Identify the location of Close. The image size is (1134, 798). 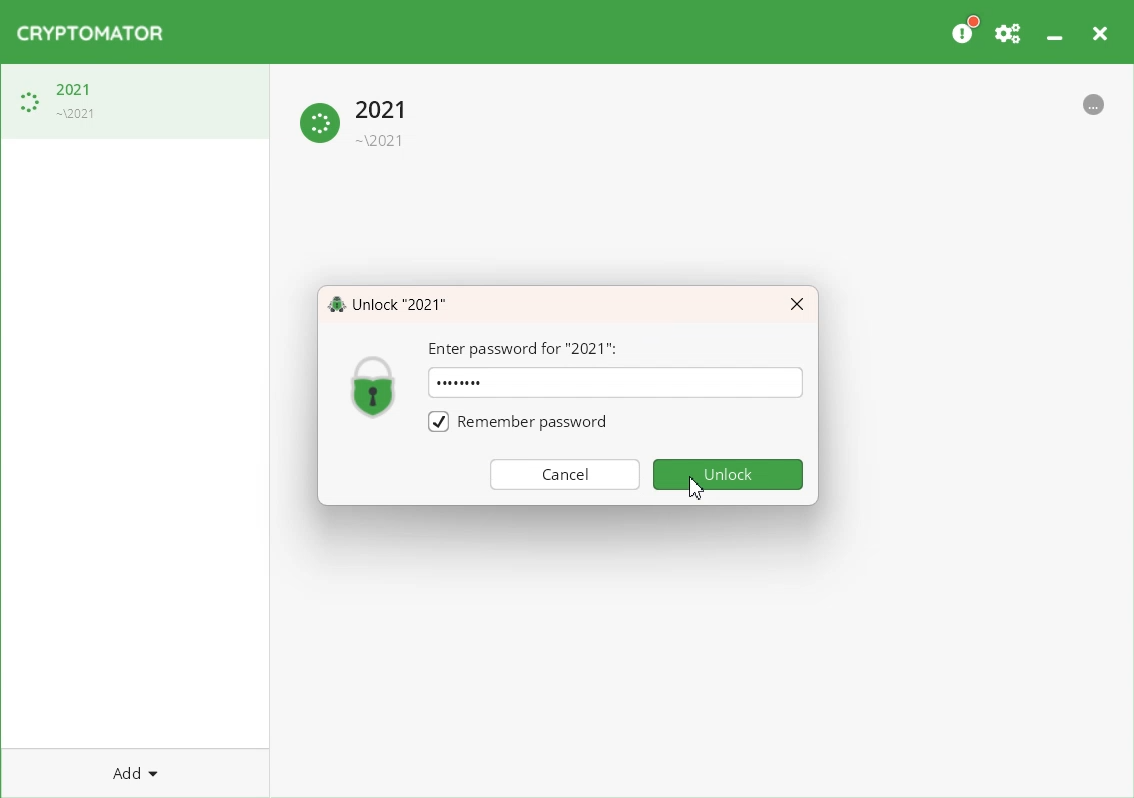
(1099, 30).